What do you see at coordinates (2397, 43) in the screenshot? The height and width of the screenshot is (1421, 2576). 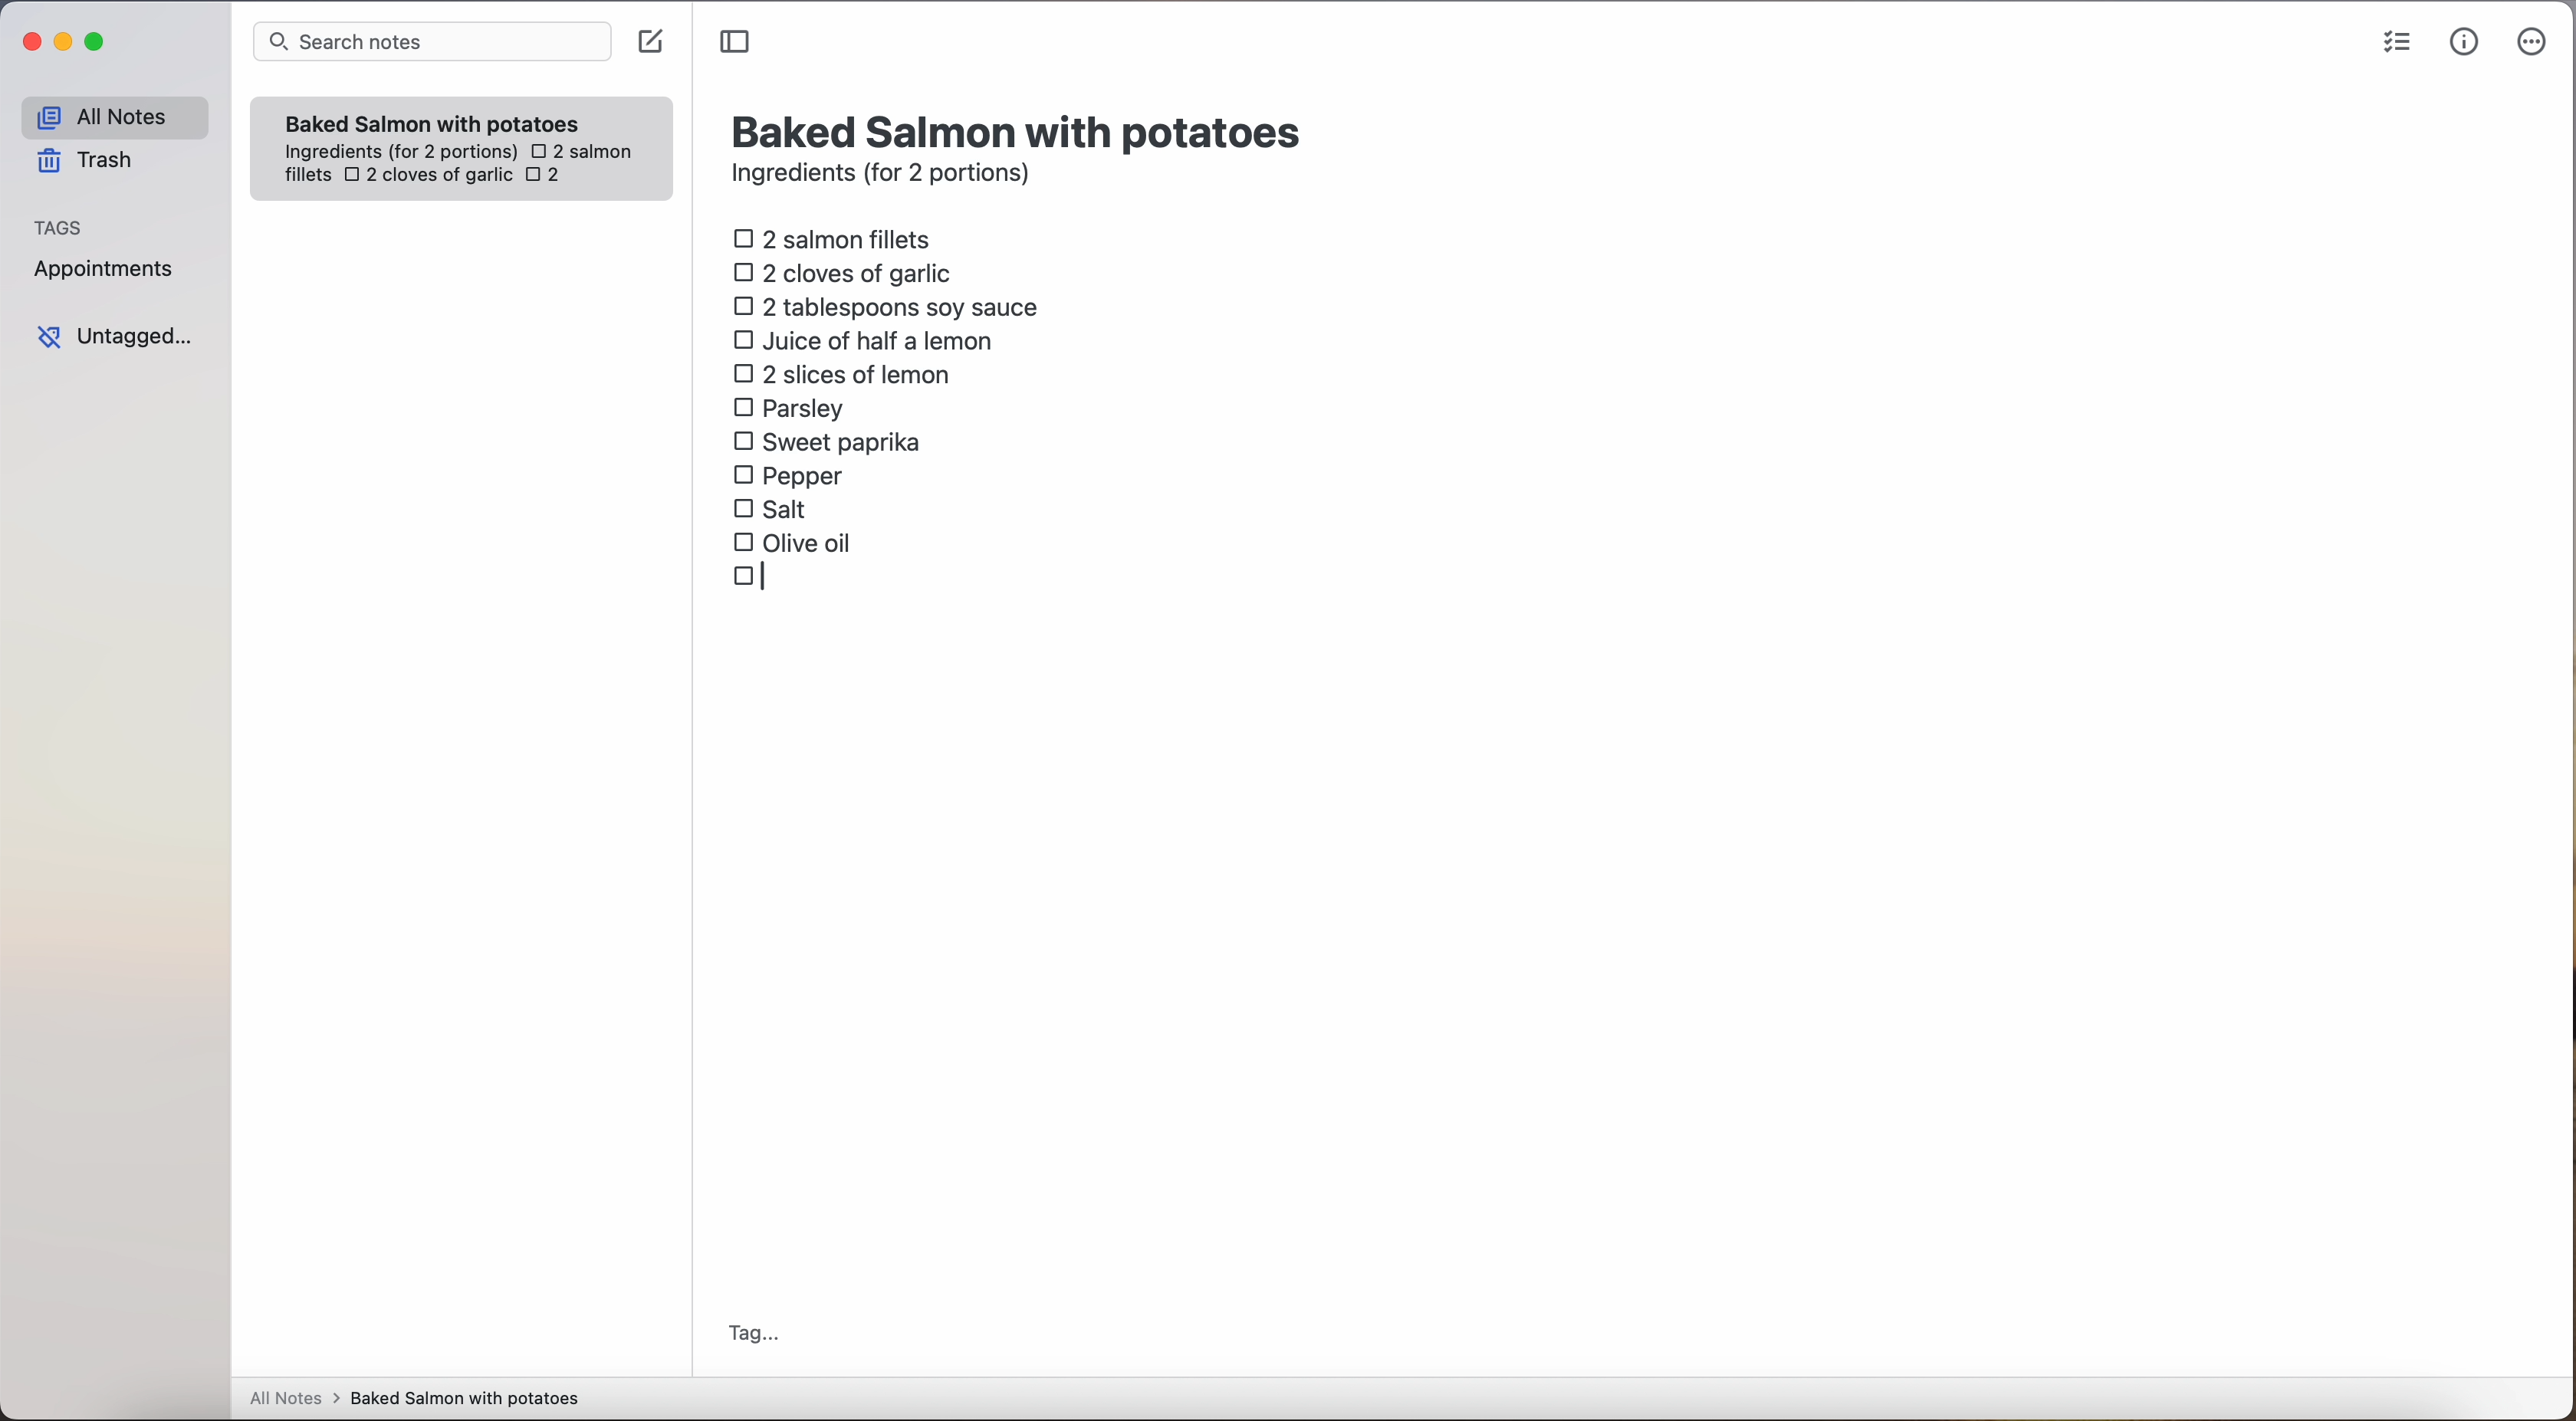 I see `check list` at bounding box center [2397, 43].